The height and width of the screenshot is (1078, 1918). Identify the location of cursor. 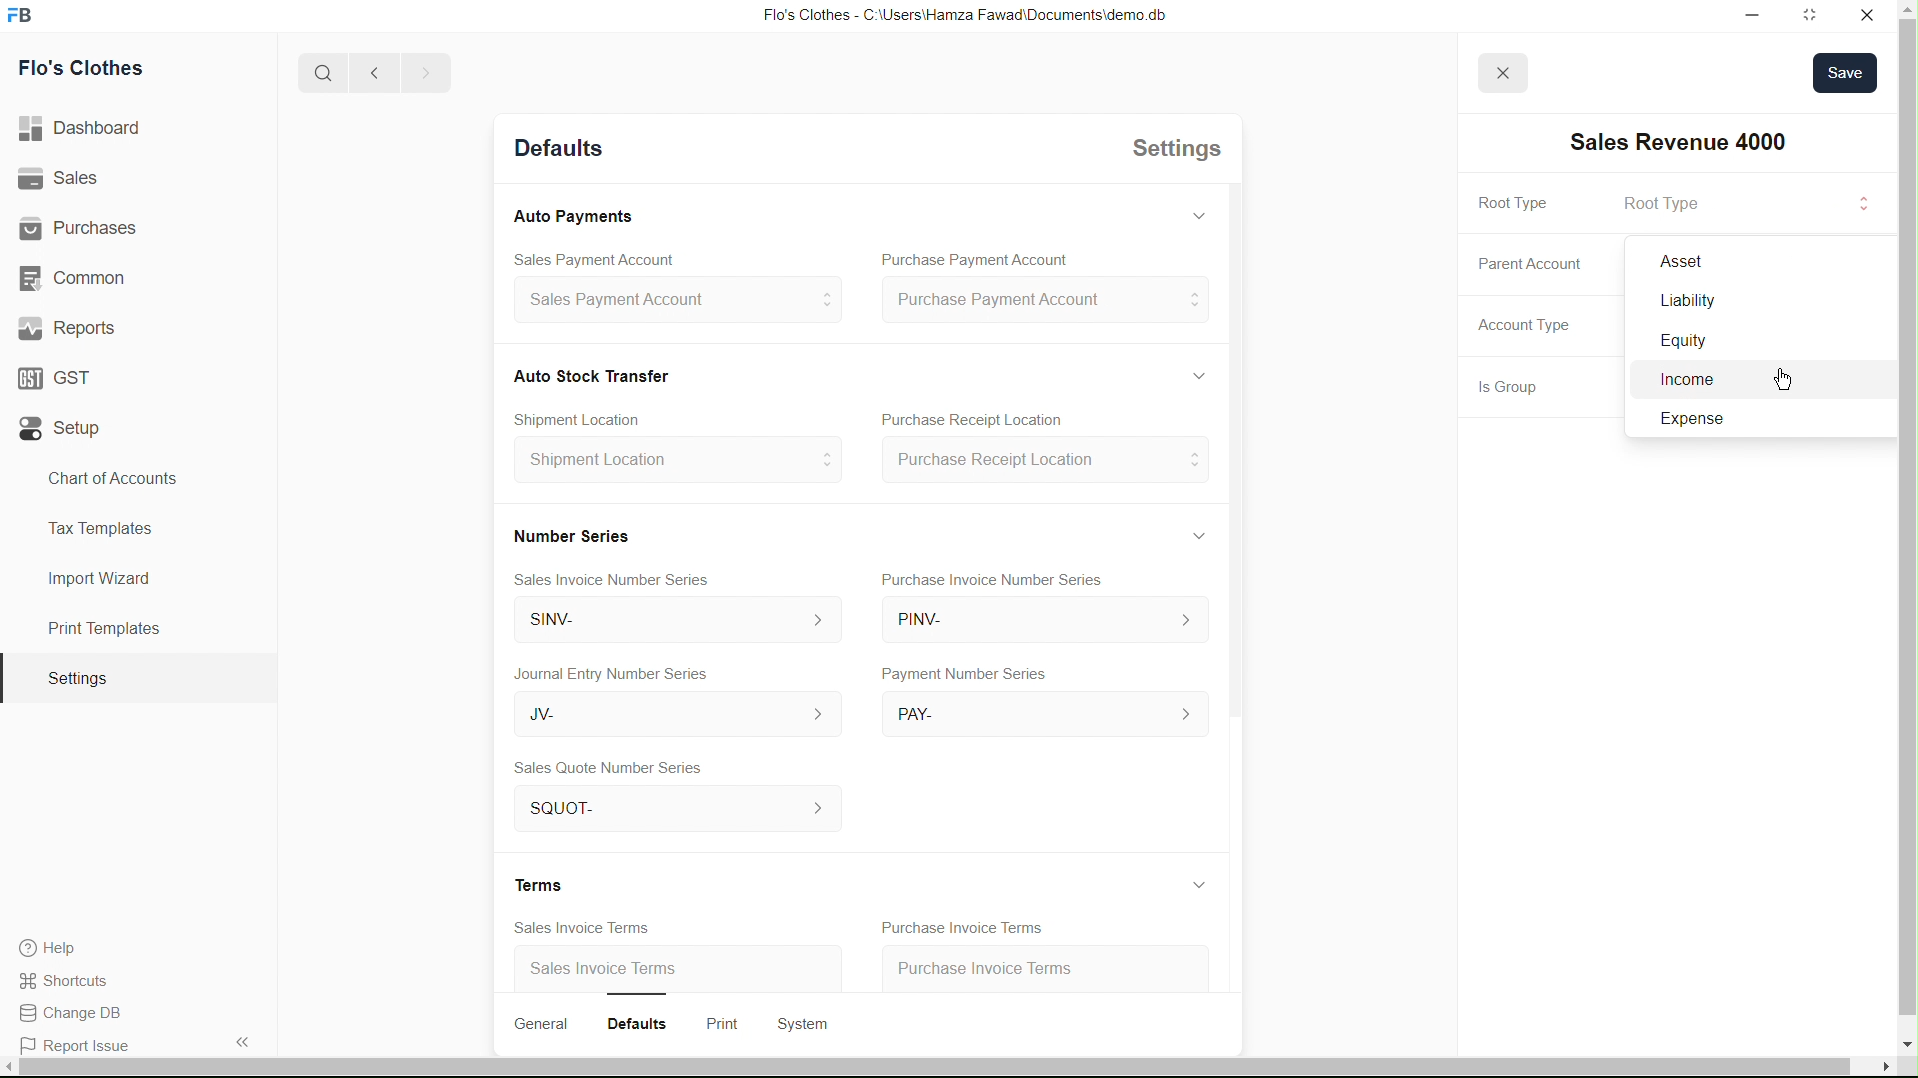
(1780, 378).